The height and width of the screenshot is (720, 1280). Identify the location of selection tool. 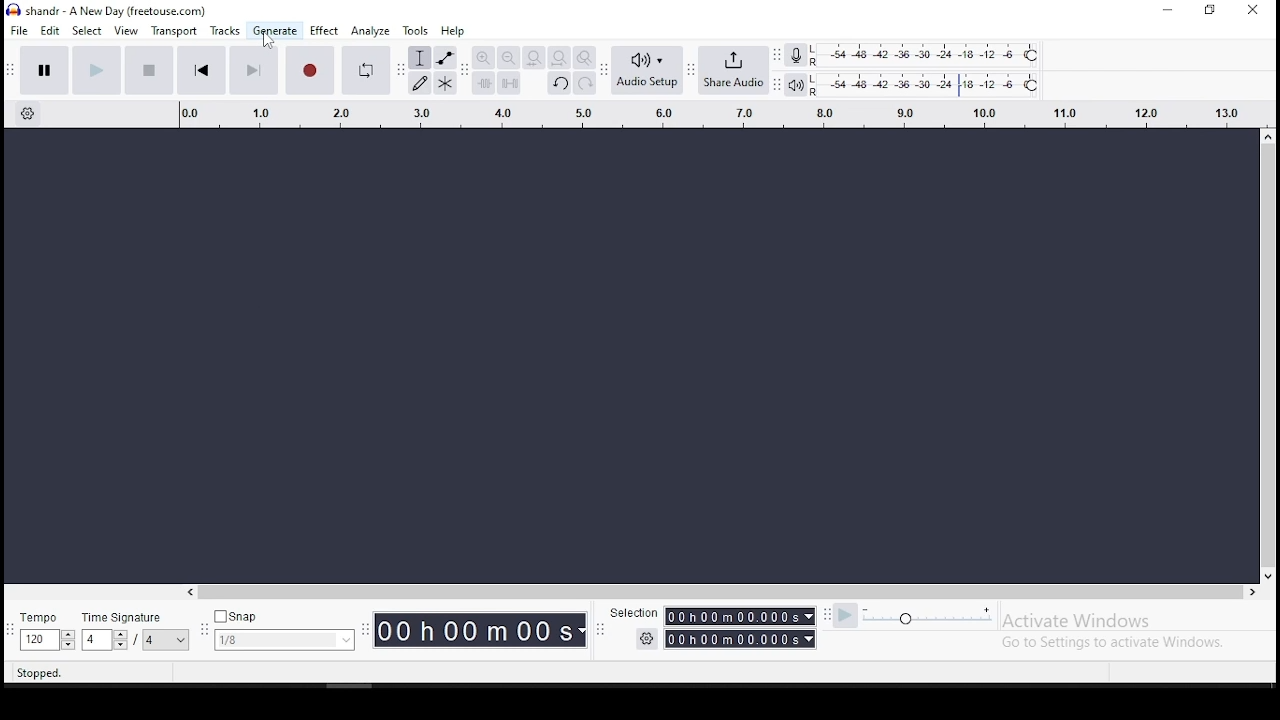
(419, 57).